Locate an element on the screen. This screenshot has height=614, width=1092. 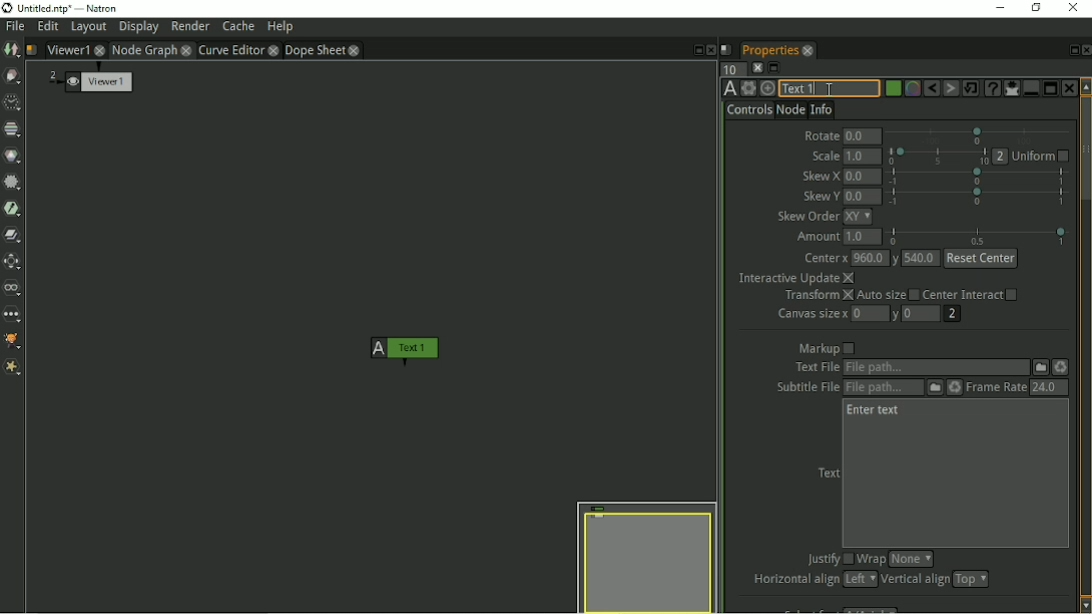
Help is located at coordinates (280, 26).